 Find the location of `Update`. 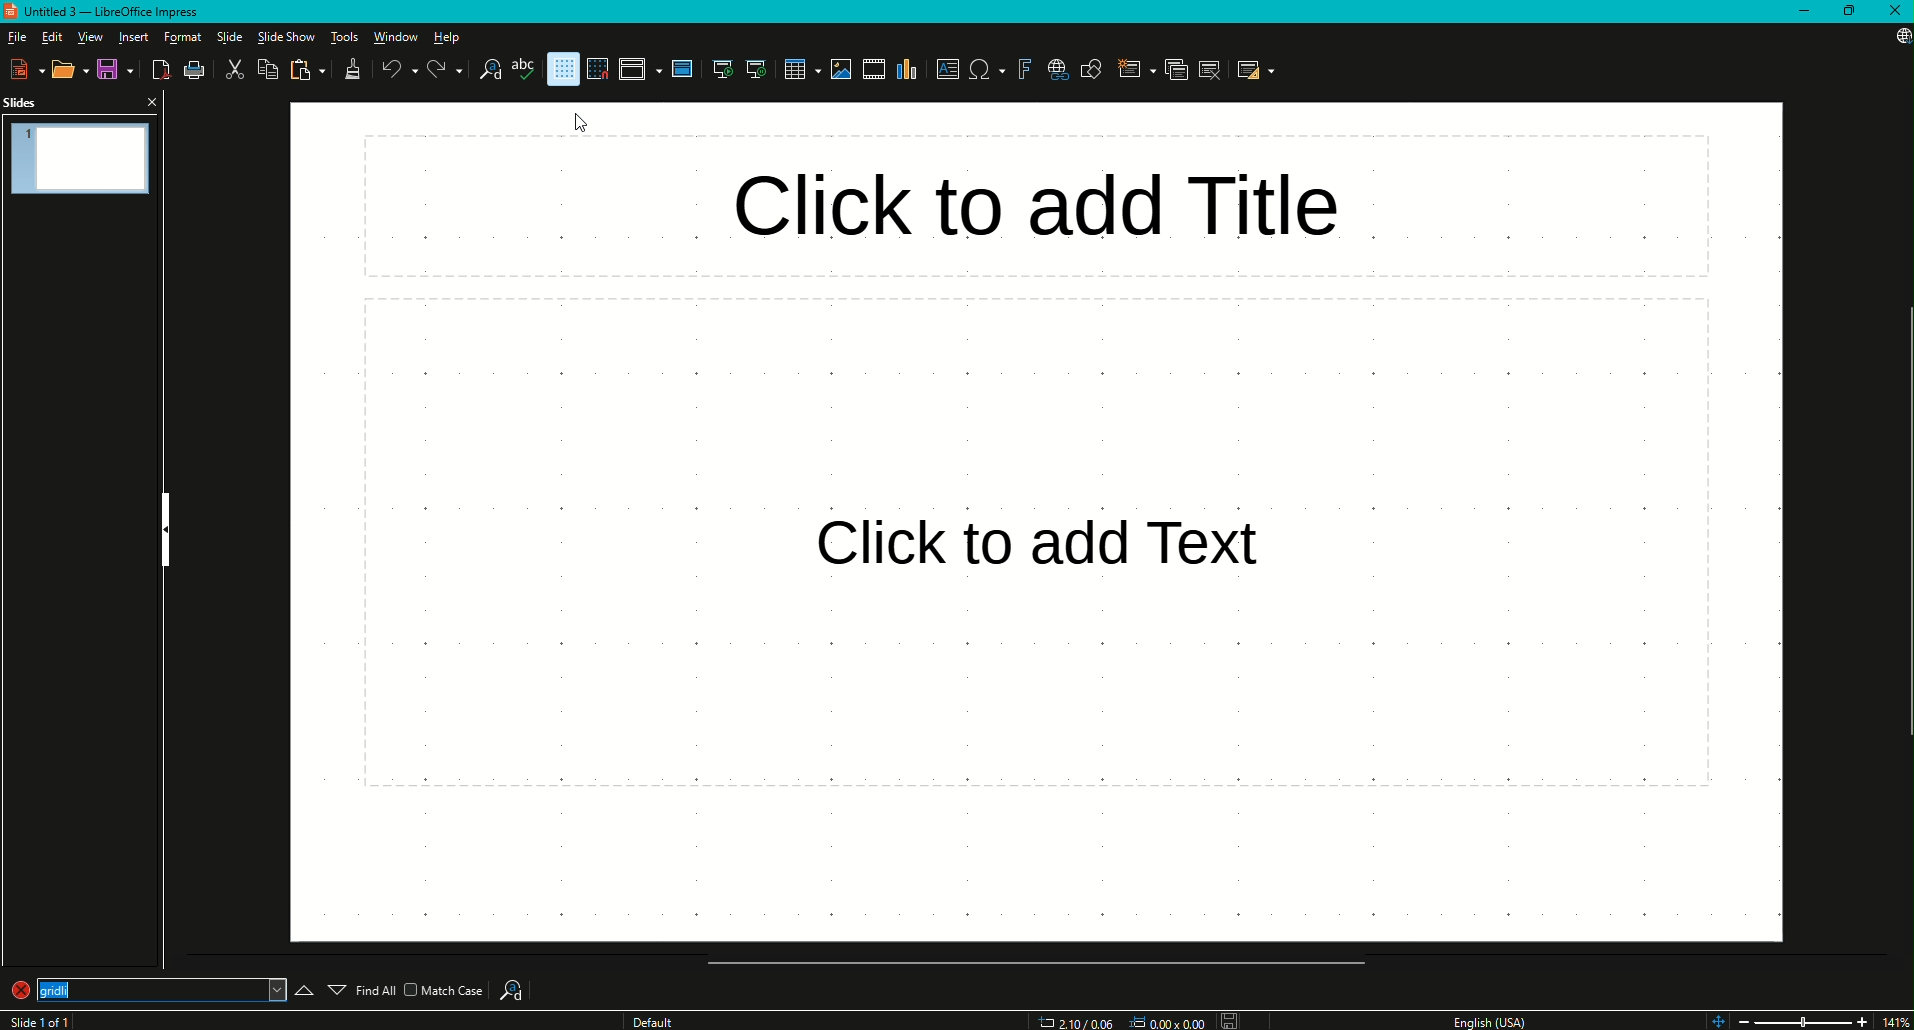

Update is located at coordinates (1896, 44).